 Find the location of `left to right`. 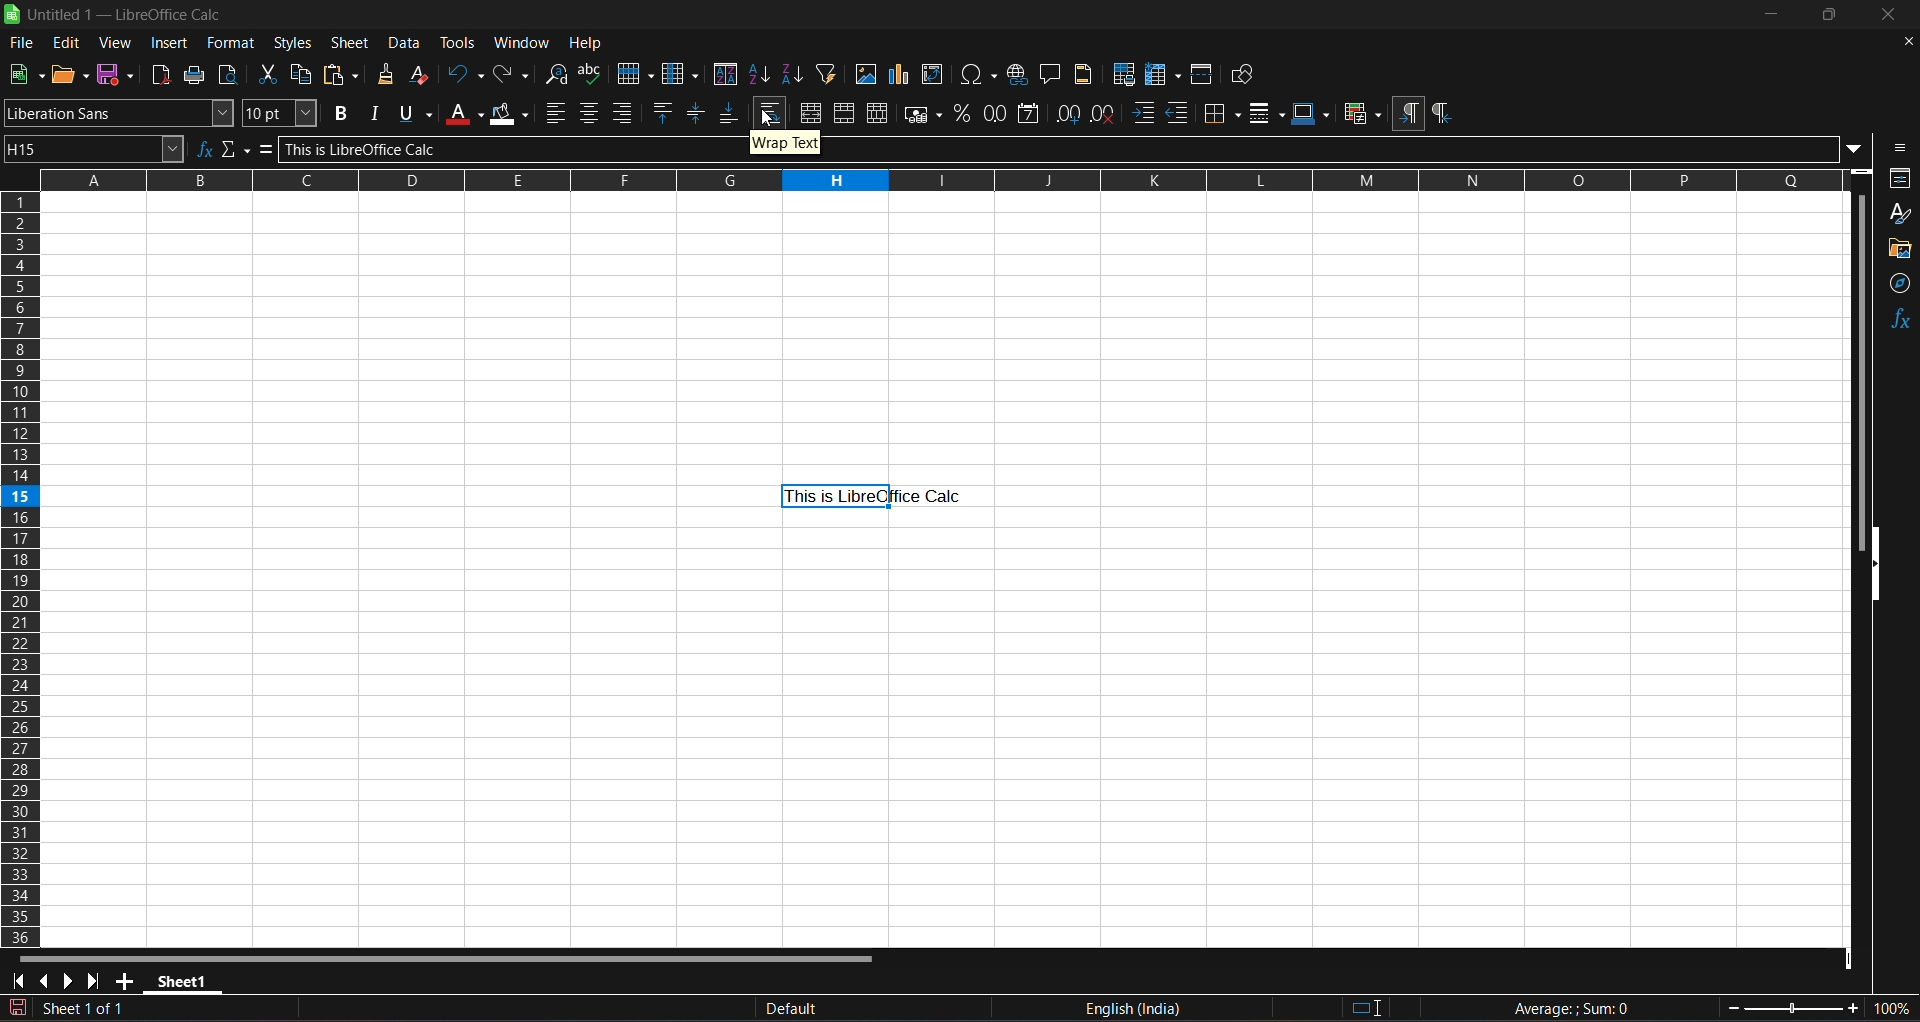

left to right is located at coordinates (1408, 114).